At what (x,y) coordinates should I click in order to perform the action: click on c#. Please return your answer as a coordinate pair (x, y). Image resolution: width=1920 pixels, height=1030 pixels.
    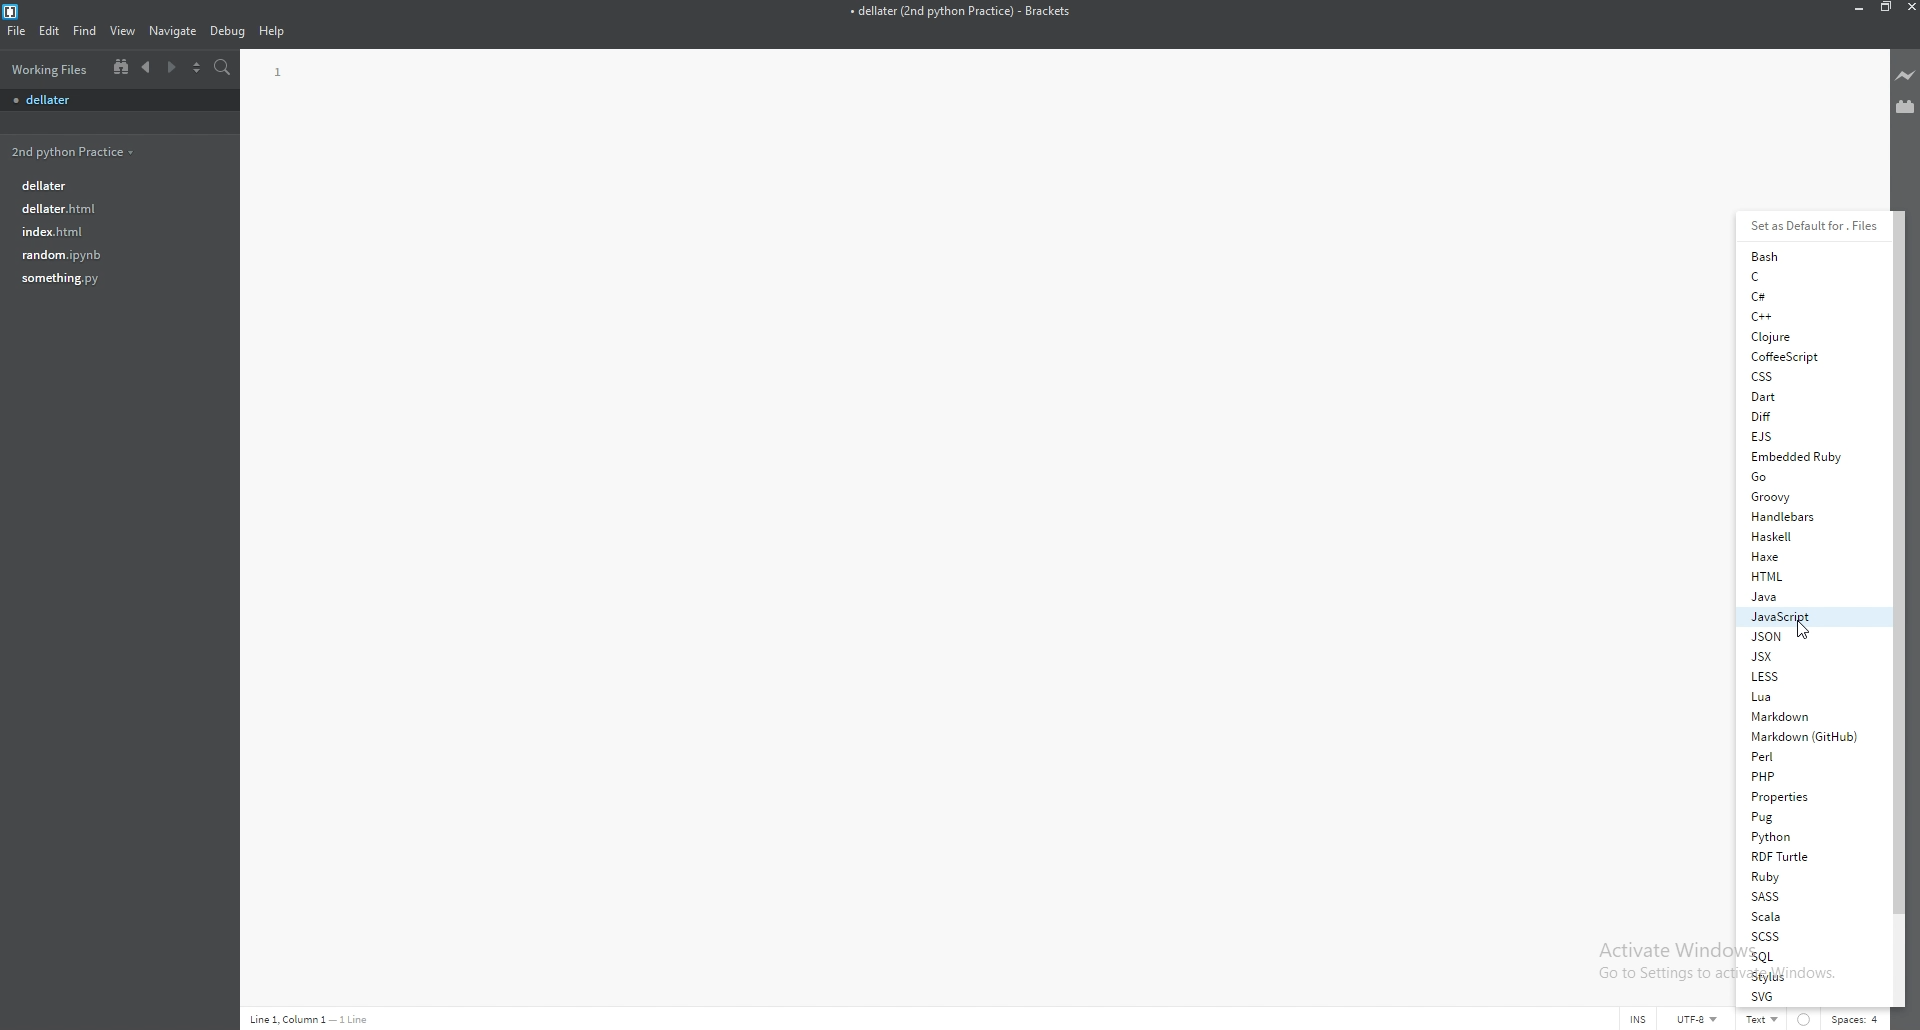
    Looking at the image, I should click on (1802, 296).